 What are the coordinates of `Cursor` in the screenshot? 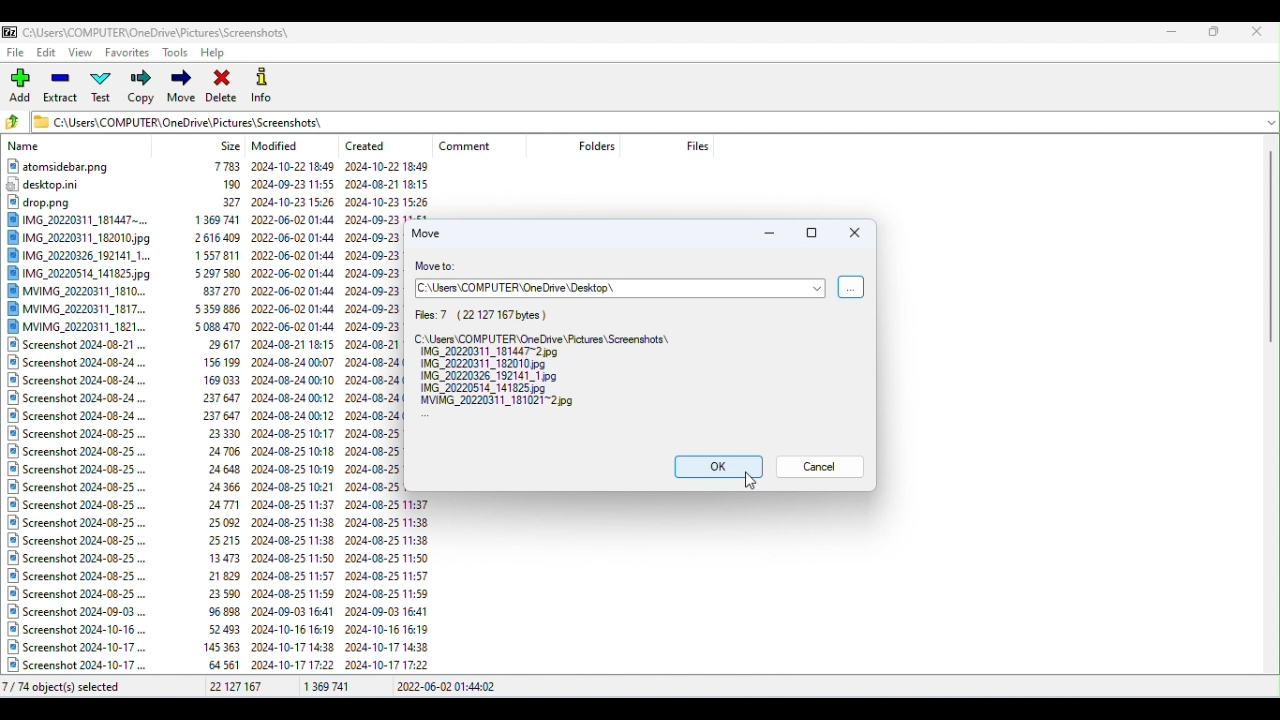 It's located at (748, 482).